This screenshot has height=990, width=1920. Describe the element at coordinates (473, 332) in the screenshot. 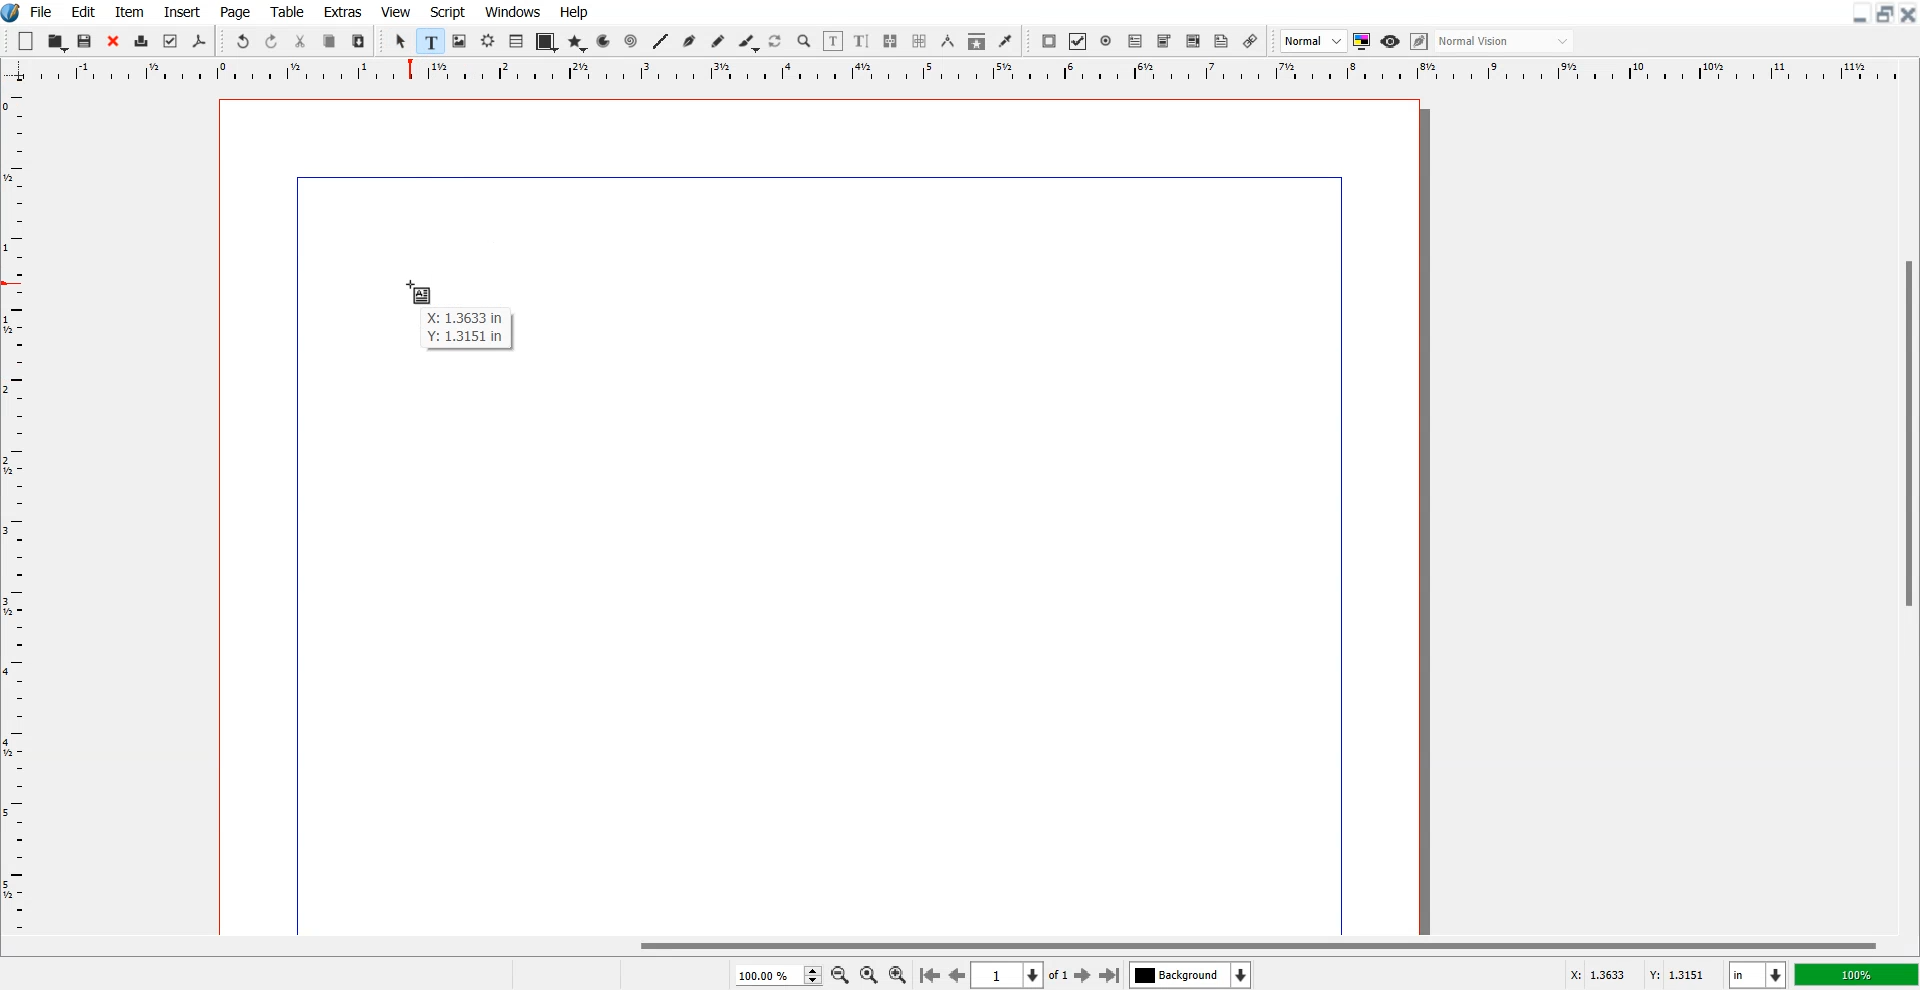

I see `X: 1.3633 in  Y: 1.3151 in` at that location.